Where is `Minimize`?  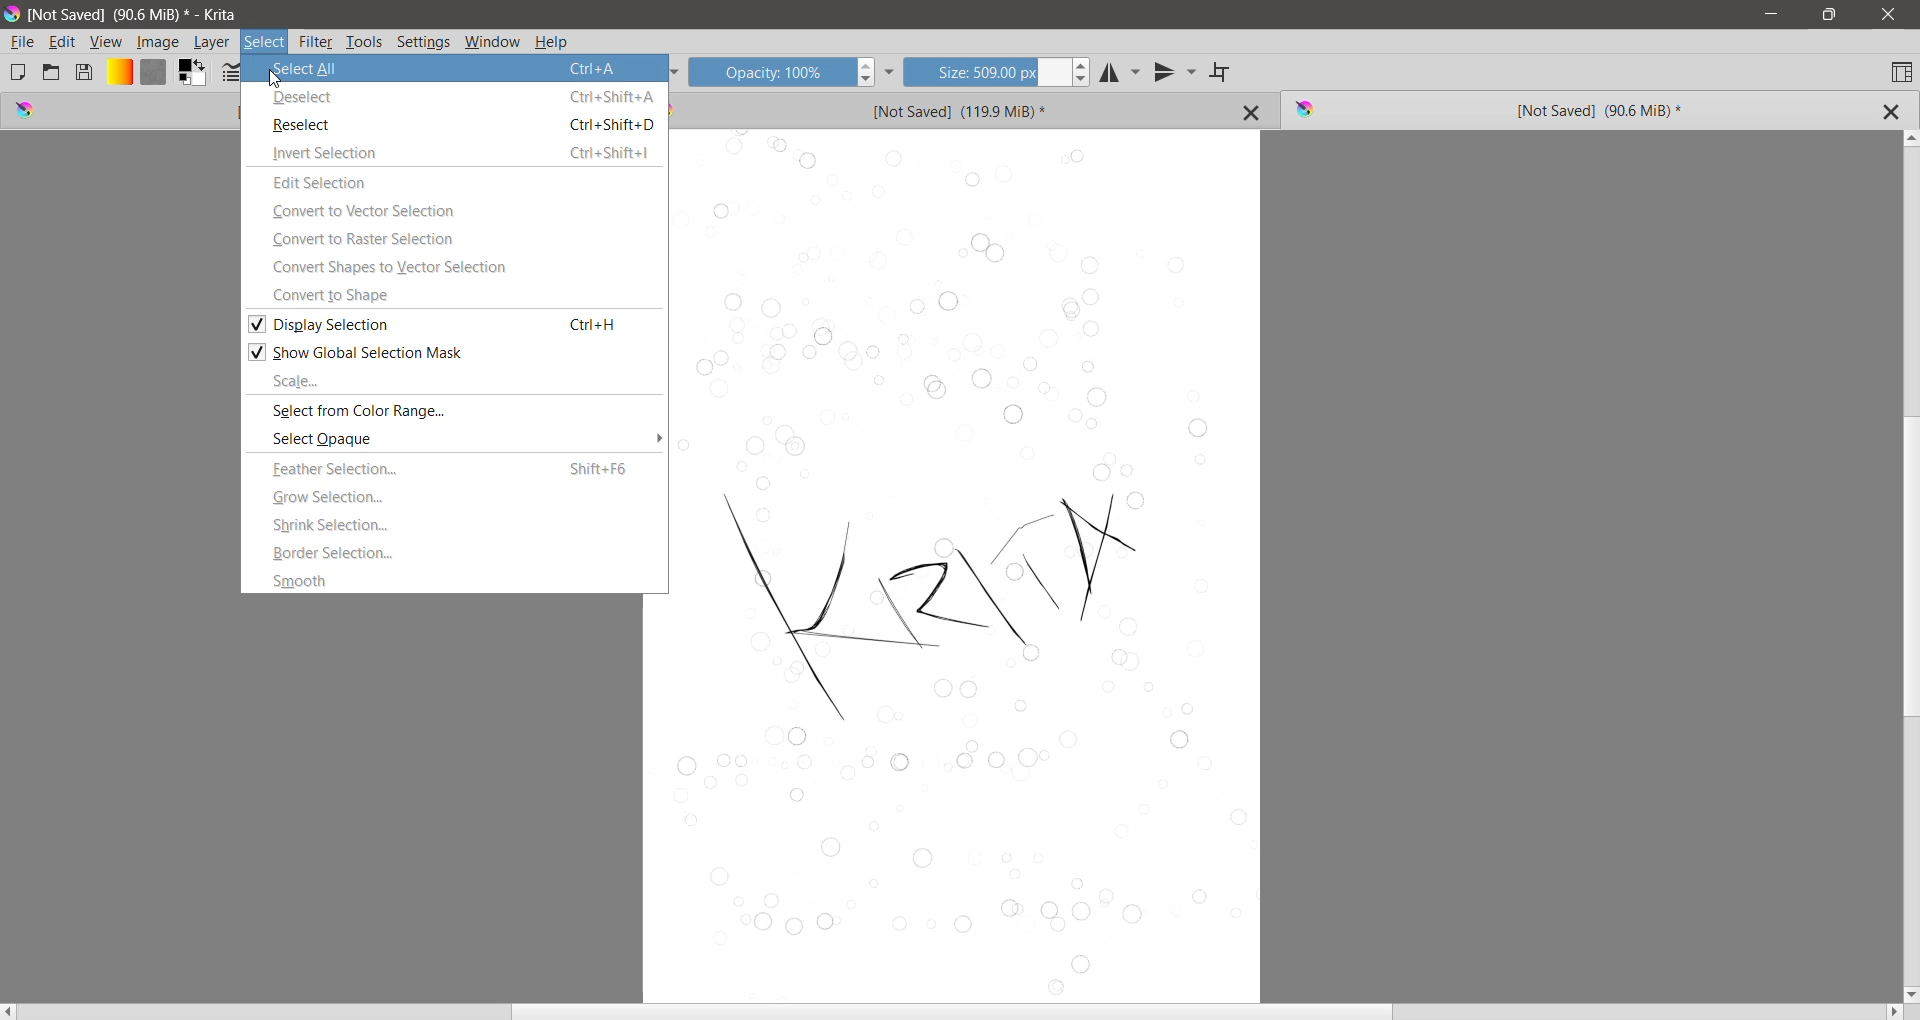 Minimize is located at coordinates (1771, 14).